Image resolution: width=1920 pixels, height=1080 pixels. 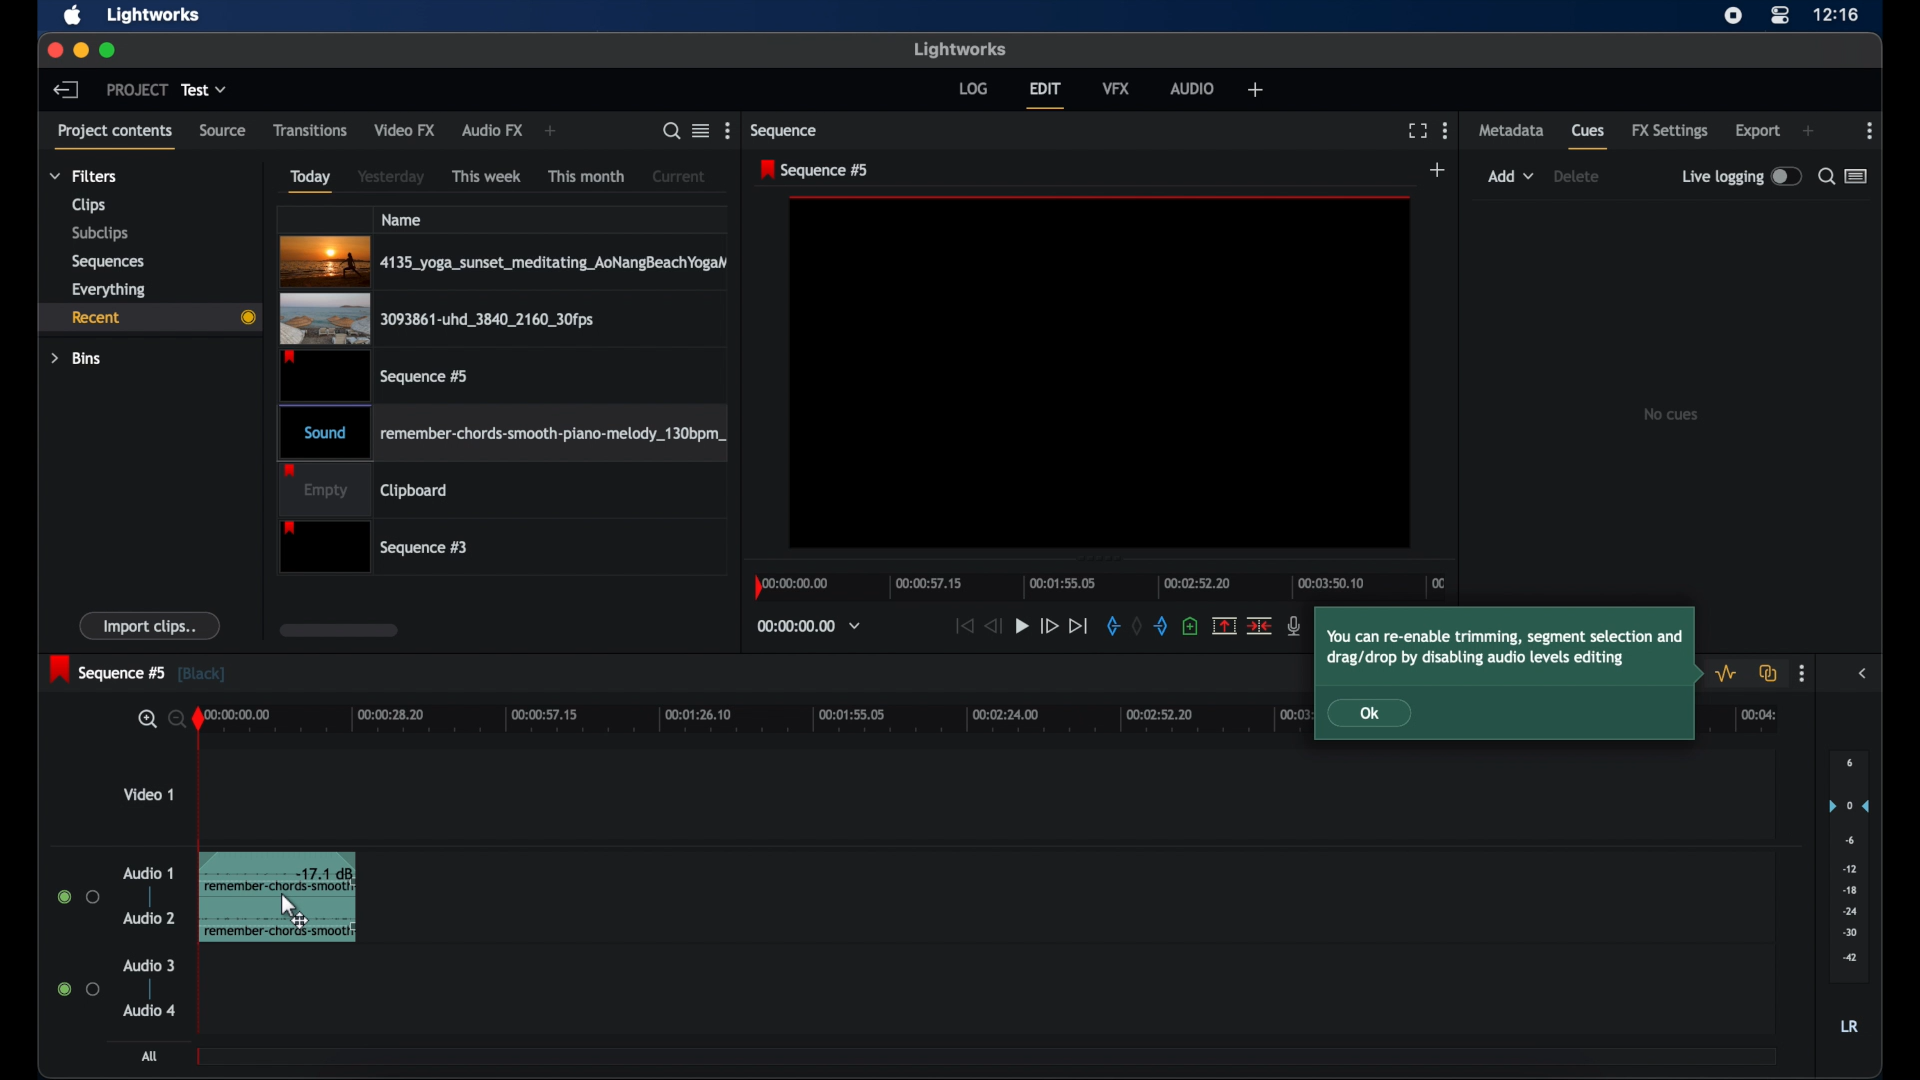 I want to click on more options, so click(x=1801, y=674).